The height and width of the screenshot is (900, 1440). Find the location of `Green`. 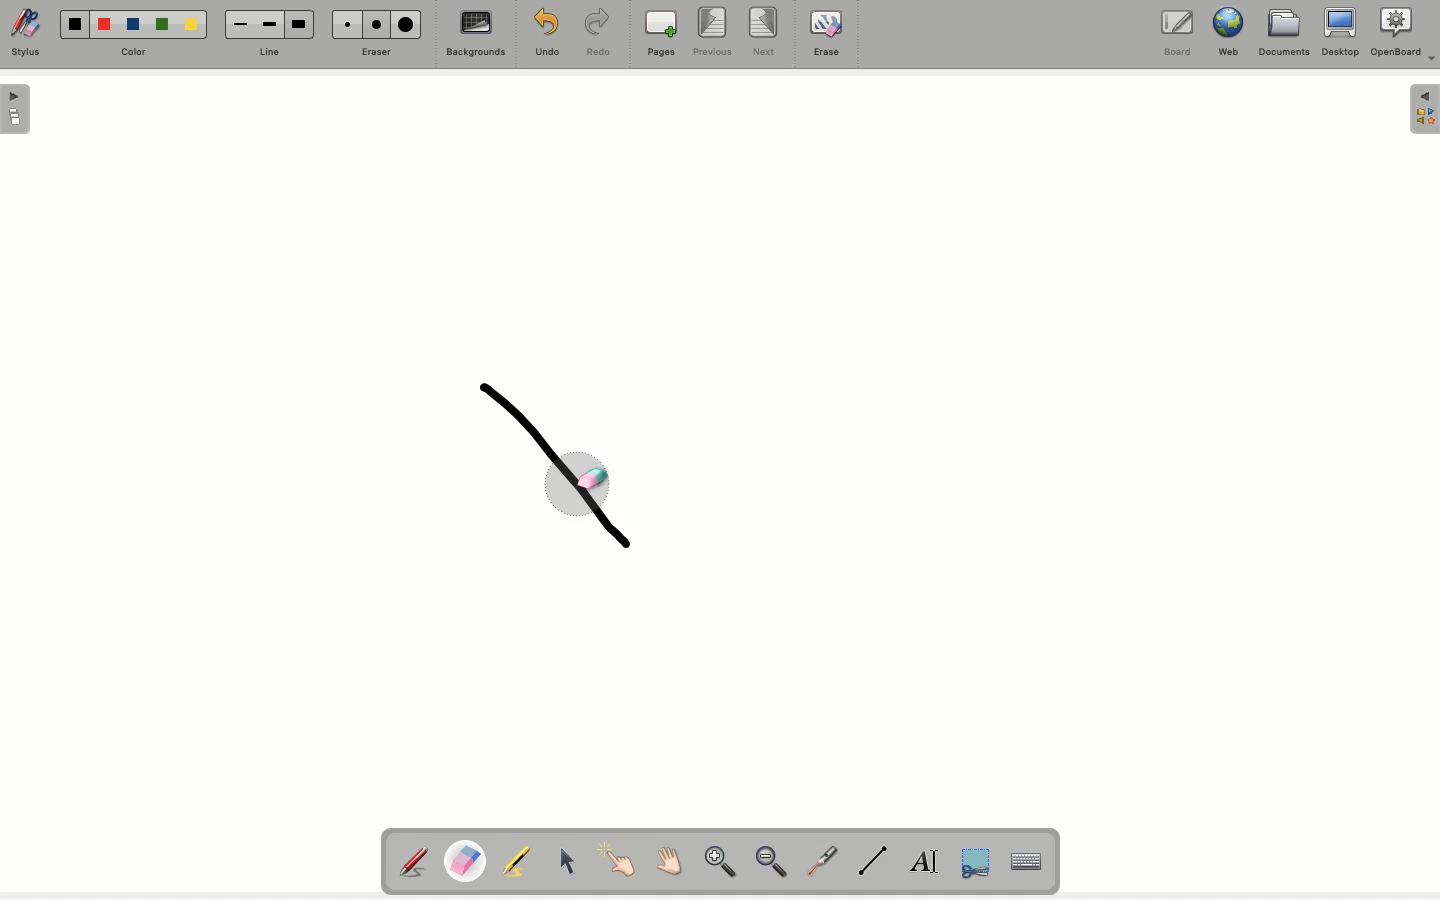

Green is located at coordinates (166, 23).